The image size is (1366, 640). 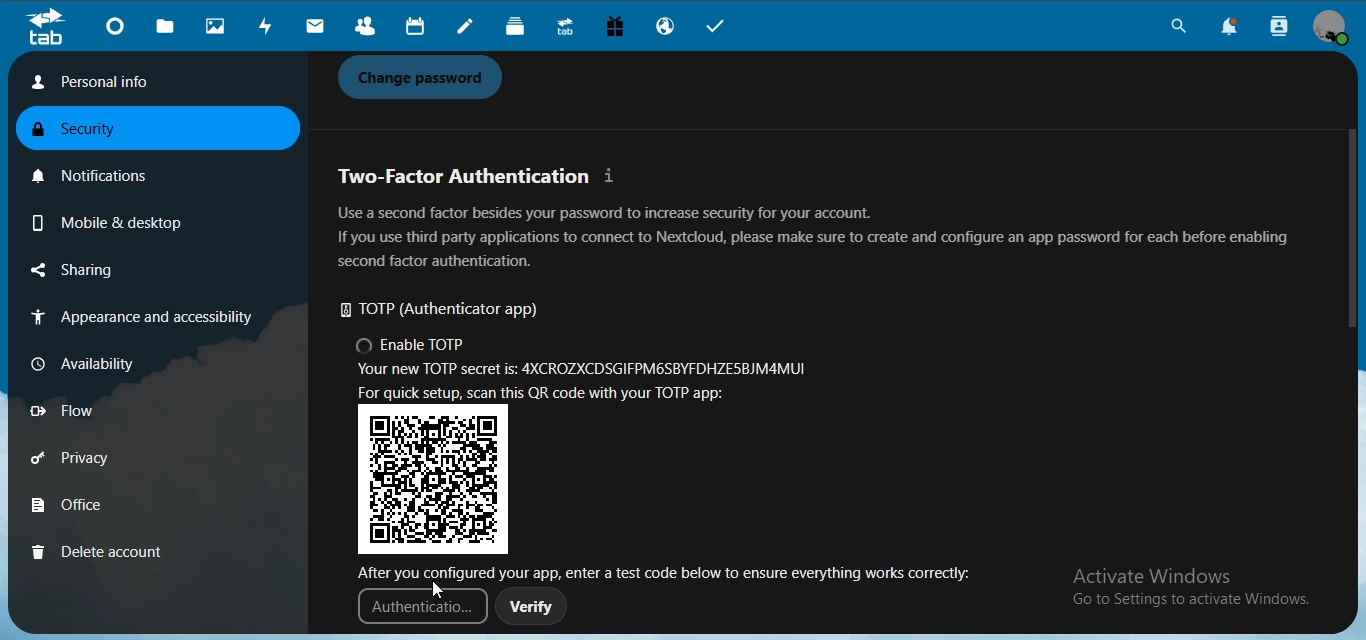 I want to click on delete account, so click(x=98, y=551).